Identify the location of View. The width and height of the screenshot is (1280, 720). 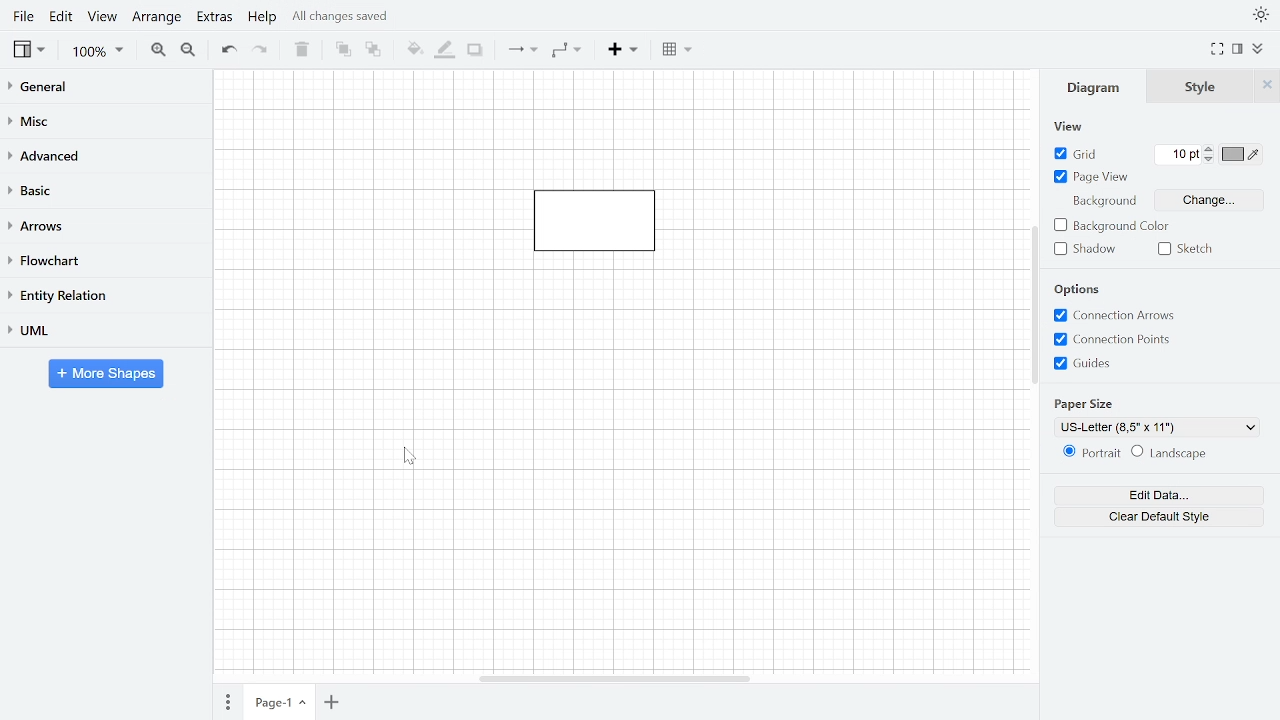
(31, 51).